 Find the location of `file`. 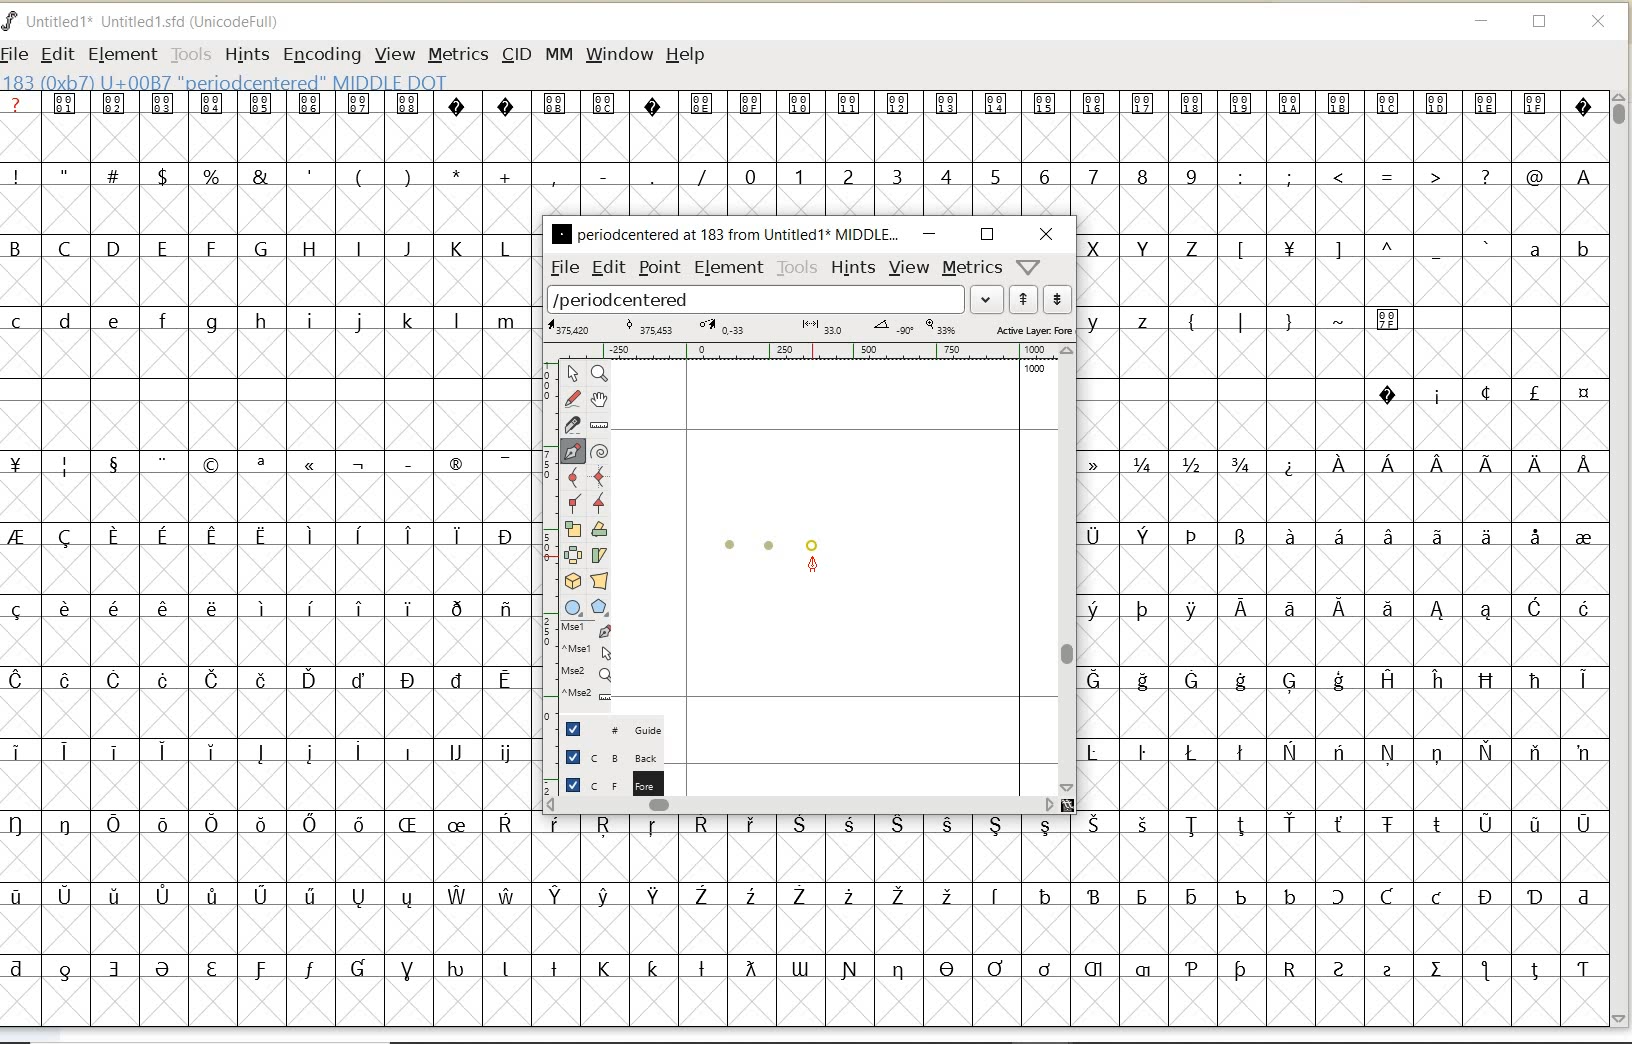

file is located at coordinates (562, 268).